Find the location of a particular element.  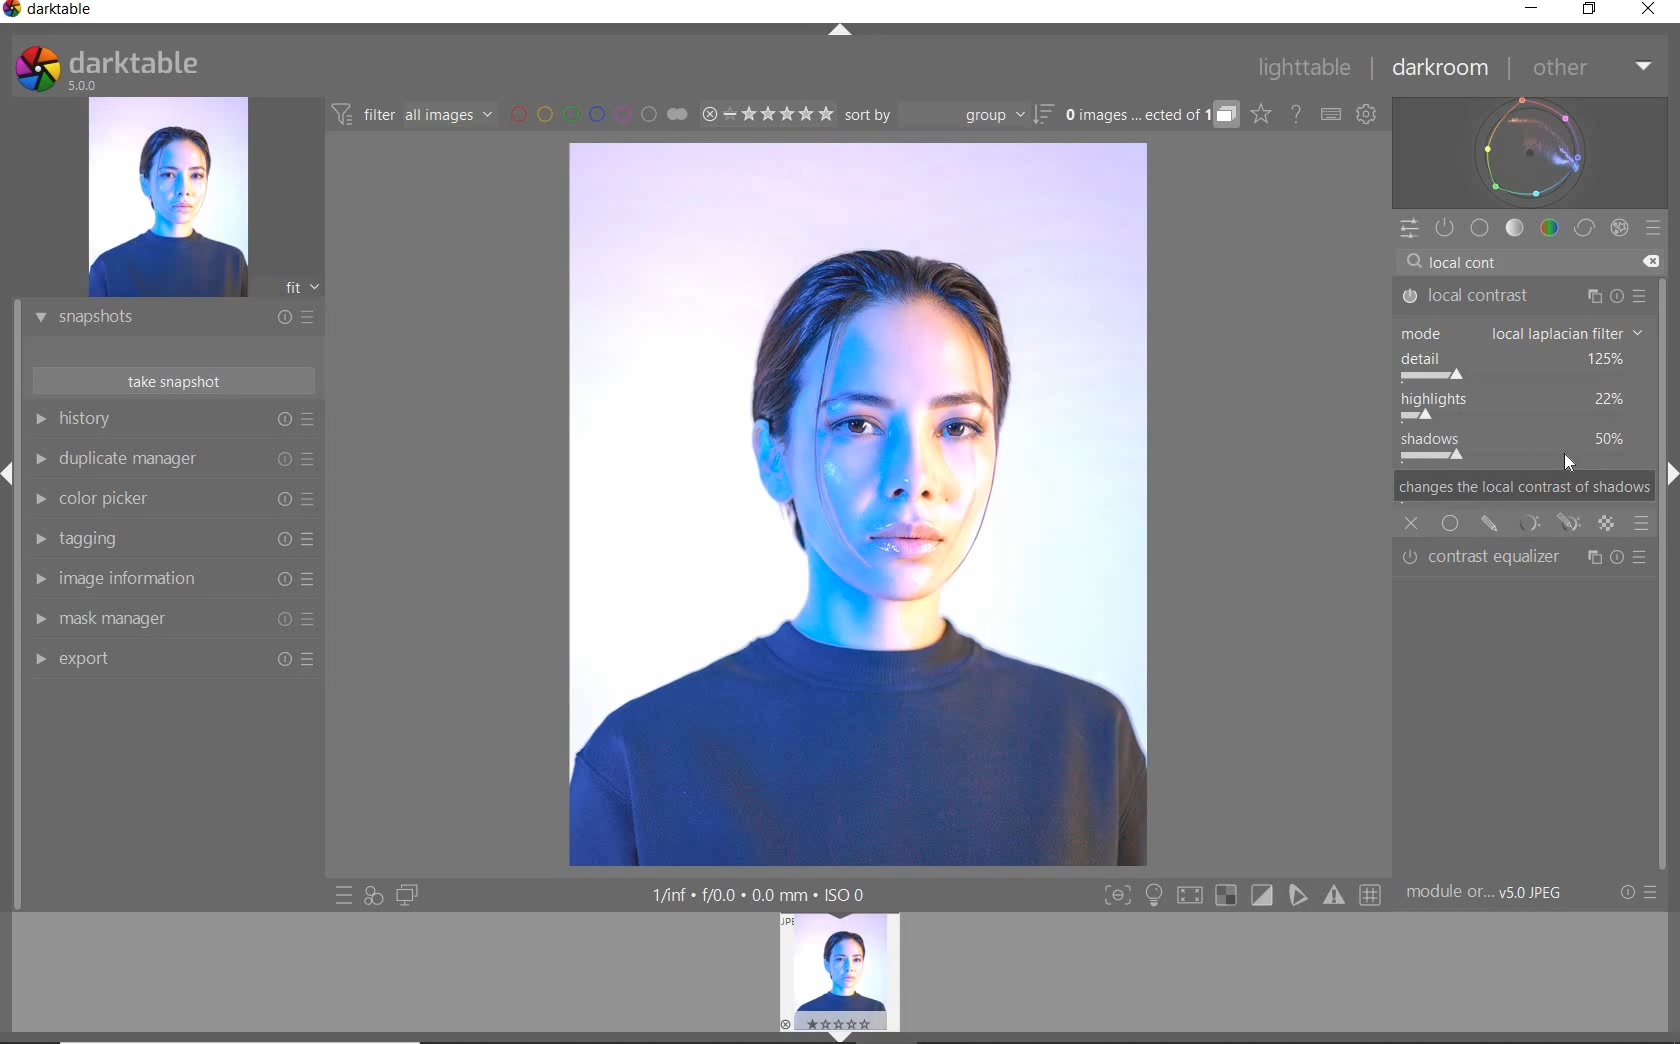

LIGHTTABLE is located at coordinates (1305, 71).